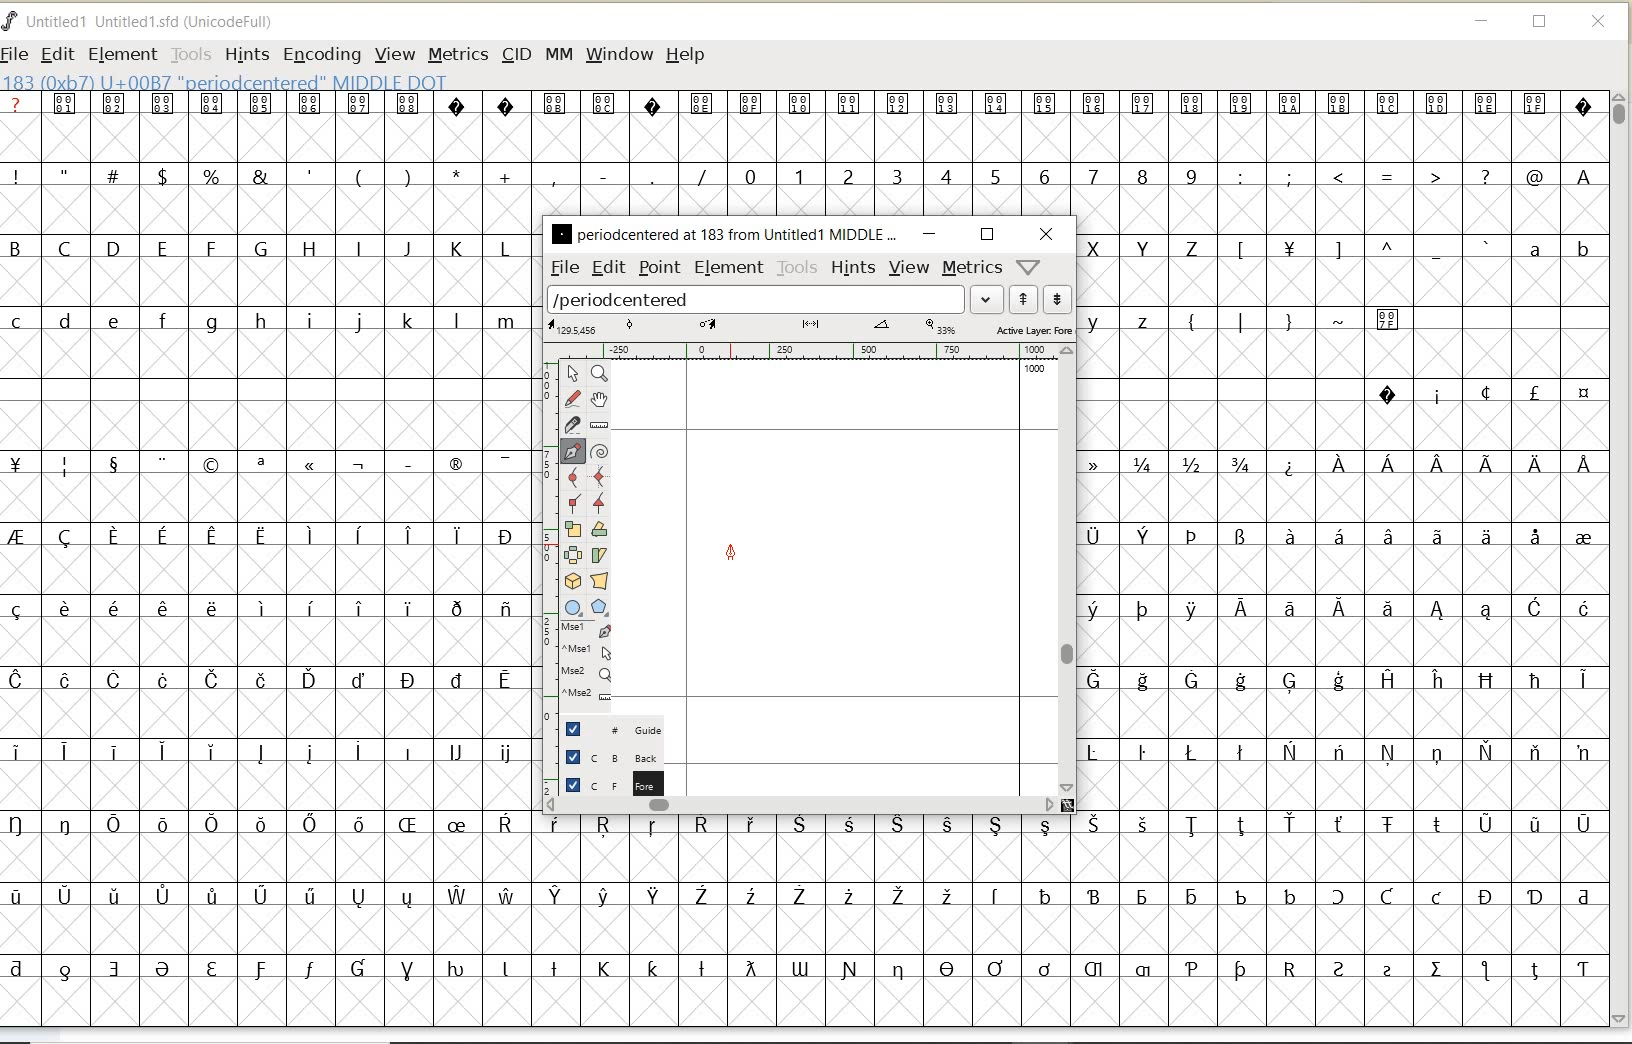 The width and height of the screenshot is (1632, 1044). I want to click on polygon or star, so click(602, 608).